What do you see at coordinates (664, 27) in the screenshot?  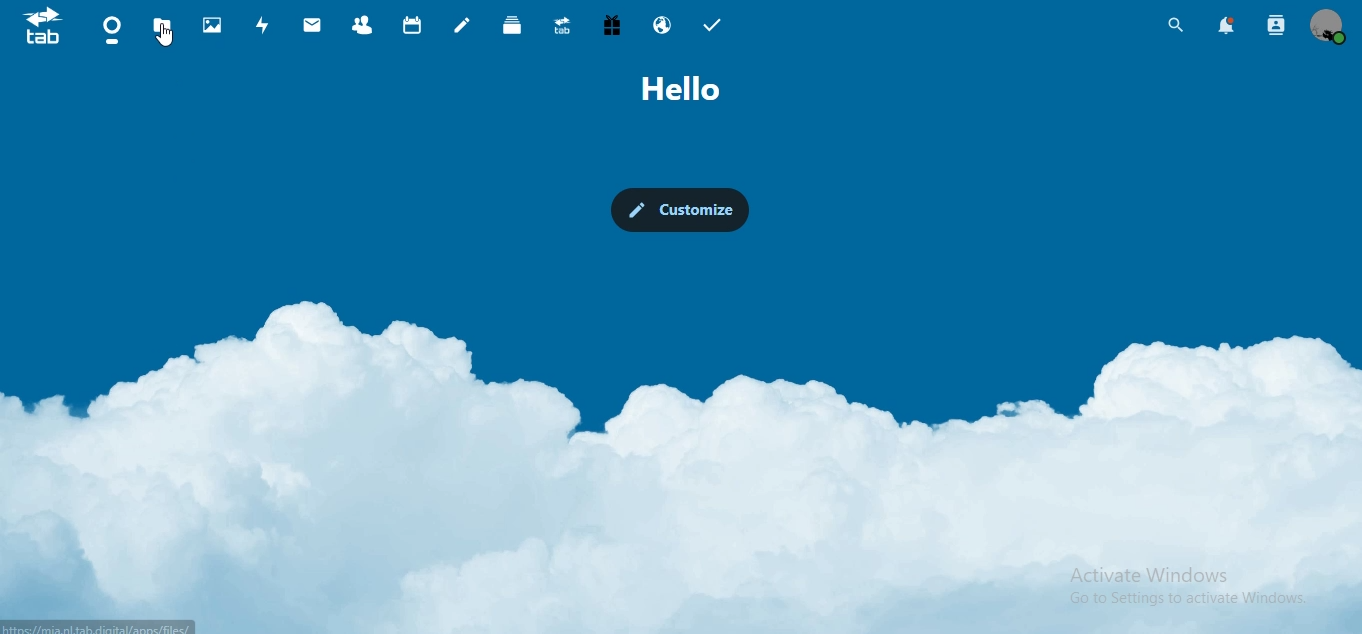 I see `email hosting` at bounding box center [664, 27].